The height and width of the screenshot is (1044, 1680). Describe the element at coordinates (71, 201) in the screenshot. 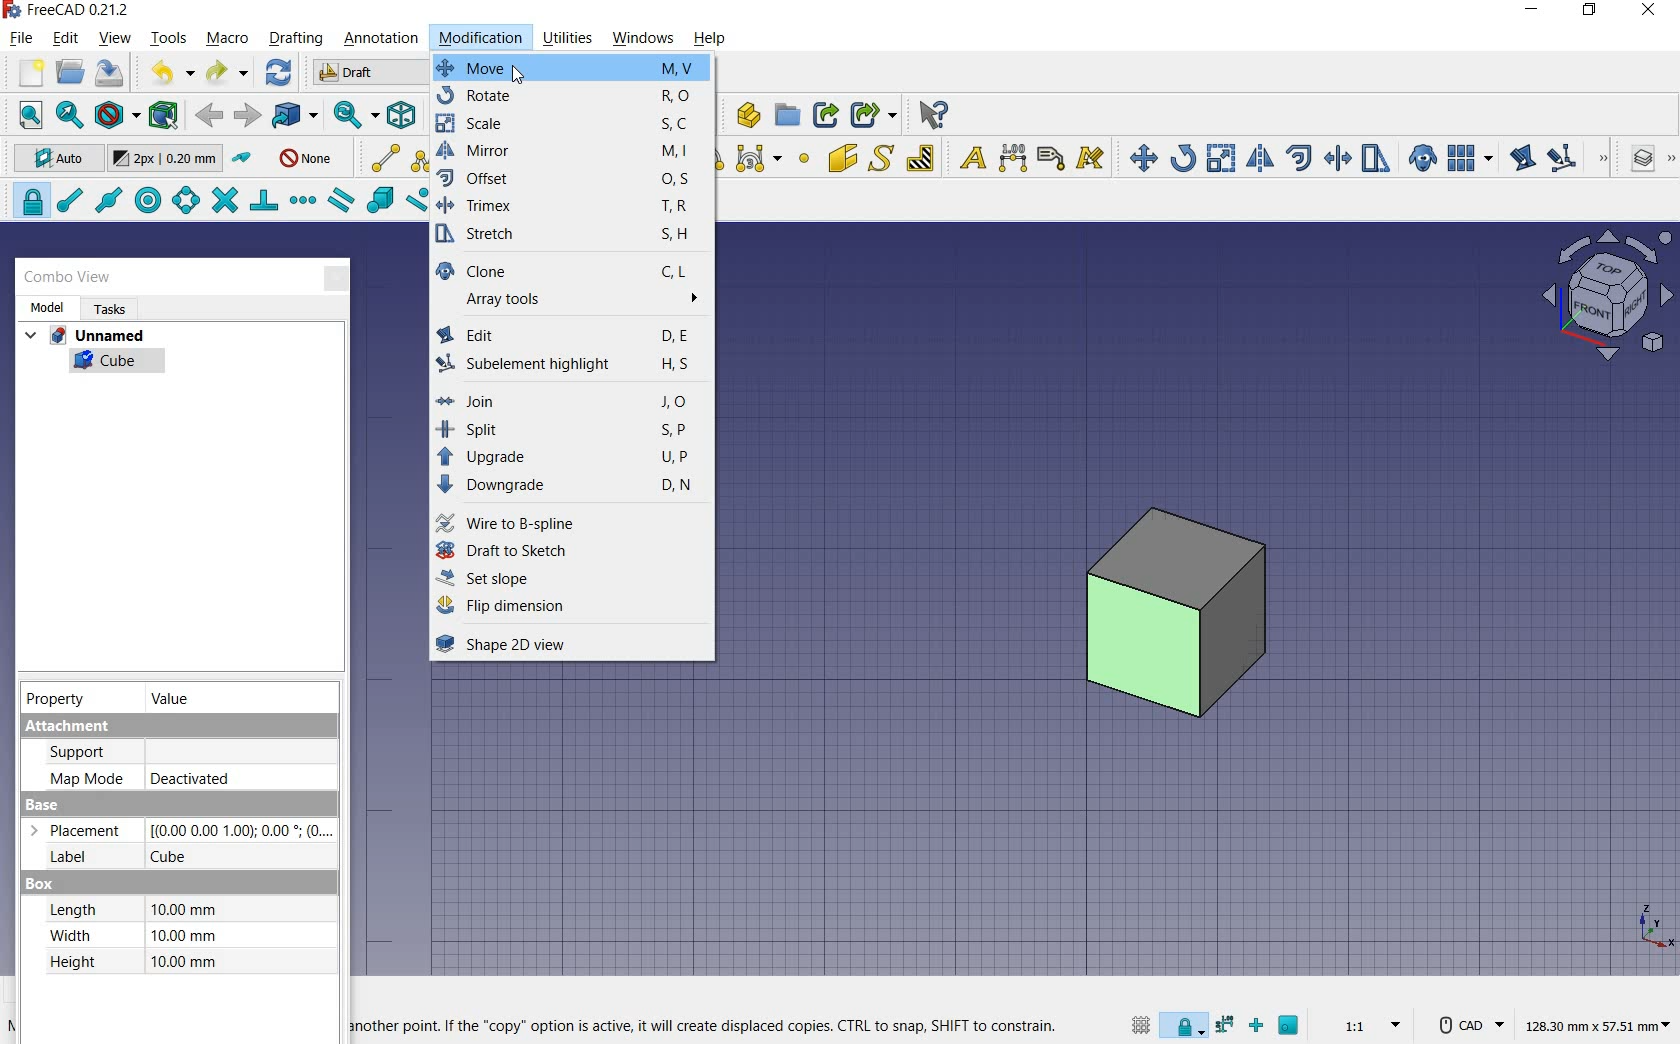

I see `snap endpoint` at that location.